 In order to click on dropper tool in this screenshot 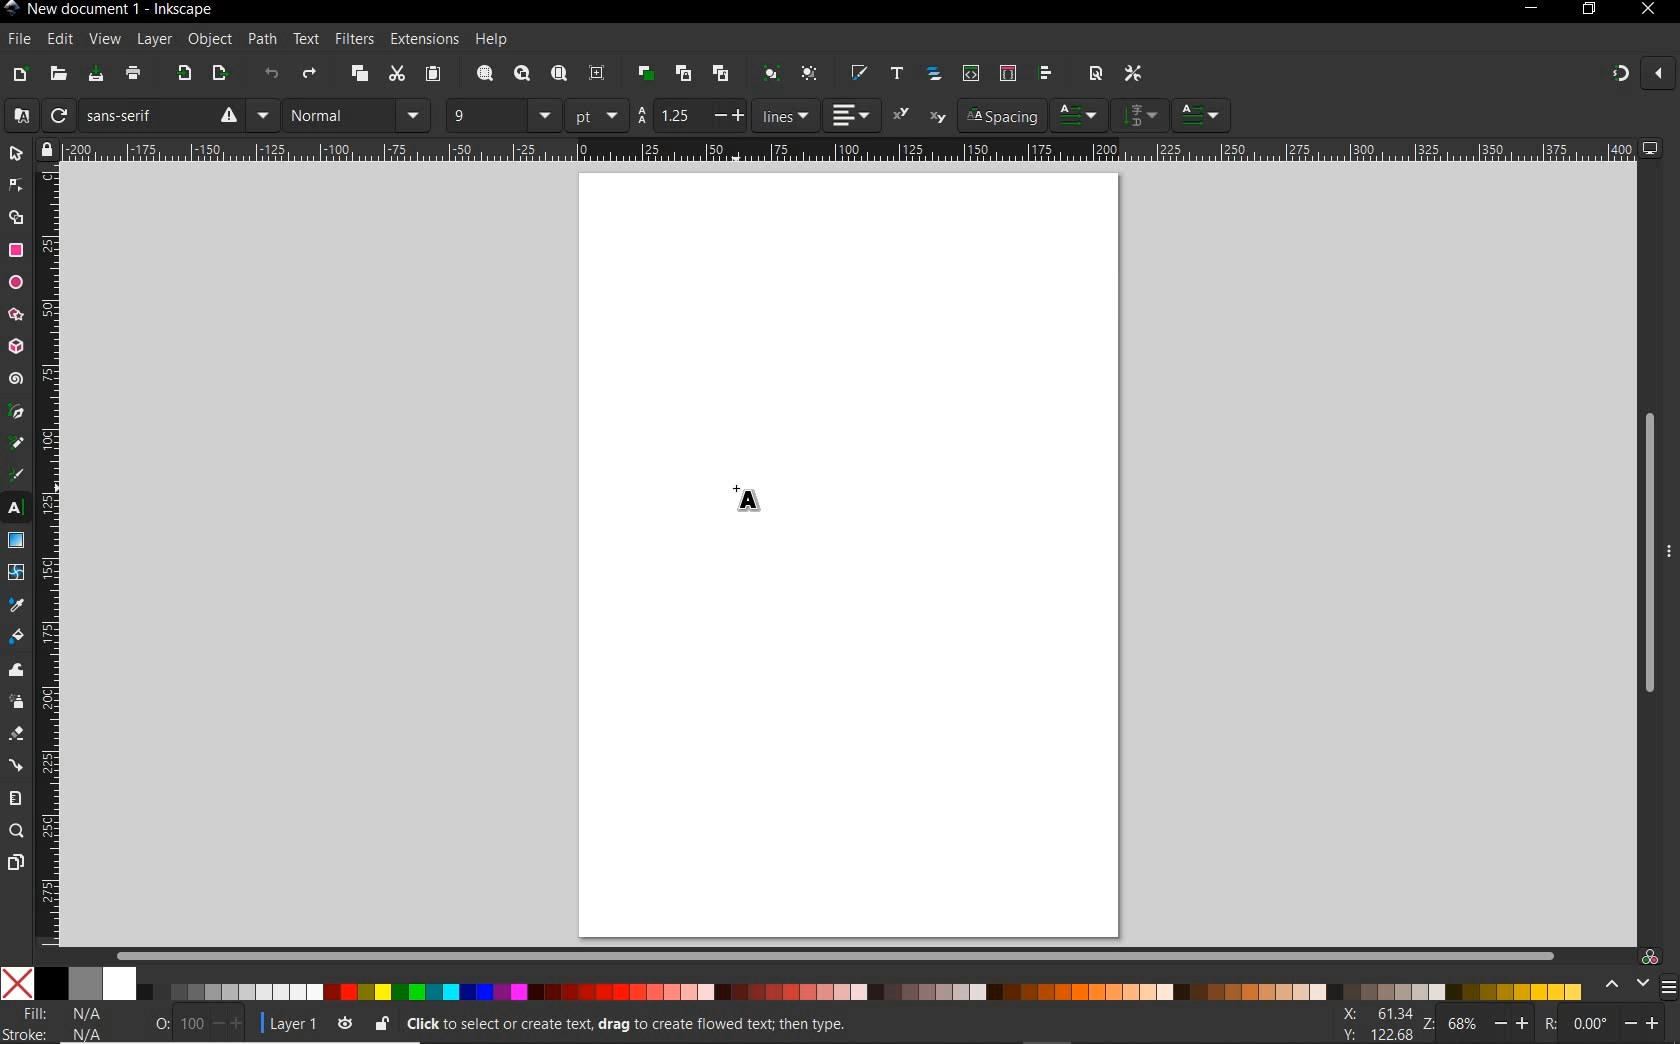, I will do `click(17, 606)`.